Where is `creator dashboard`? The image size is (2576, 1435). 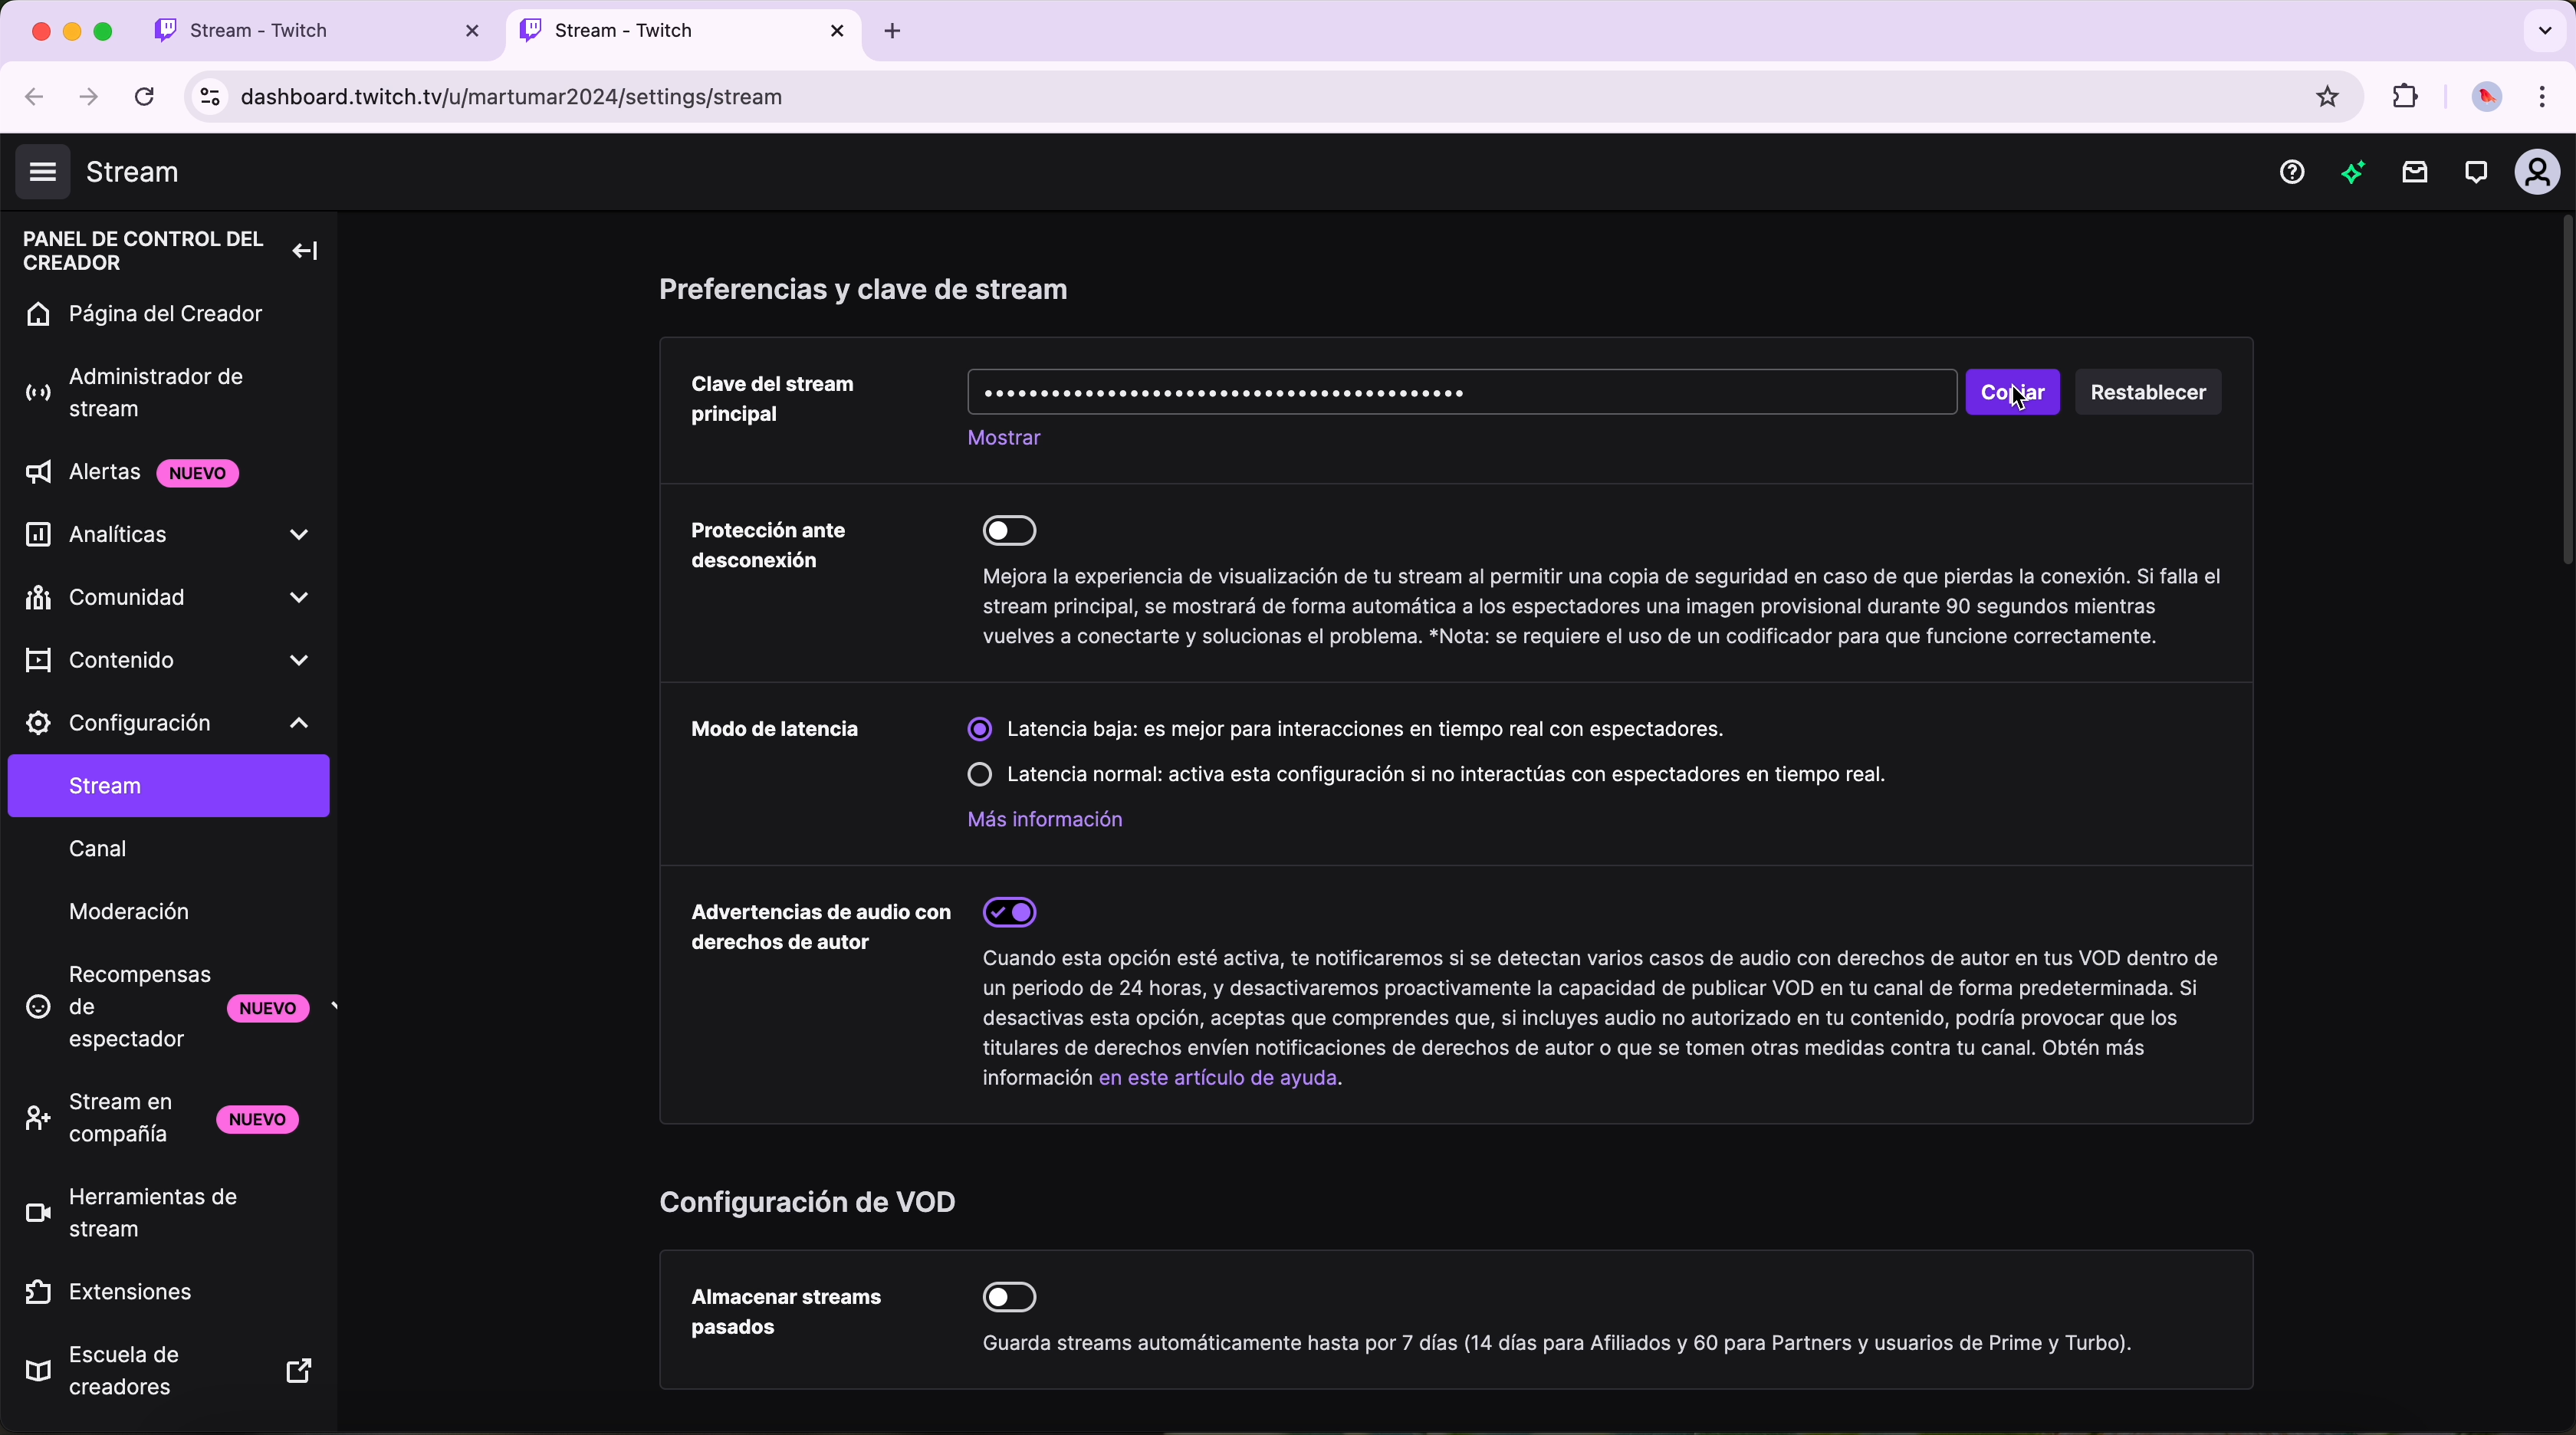 creator dashboard is located at coordinates (142, 252).